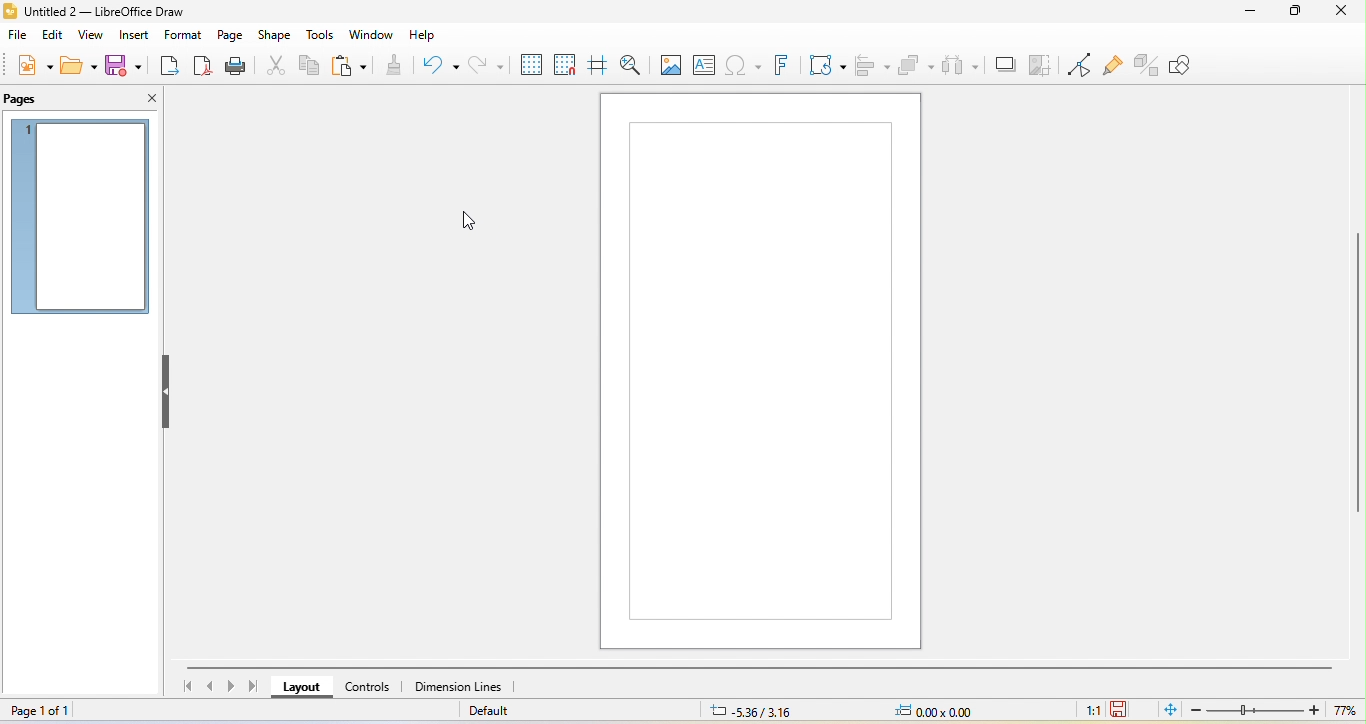  I want to click on new, so click(32, 66).